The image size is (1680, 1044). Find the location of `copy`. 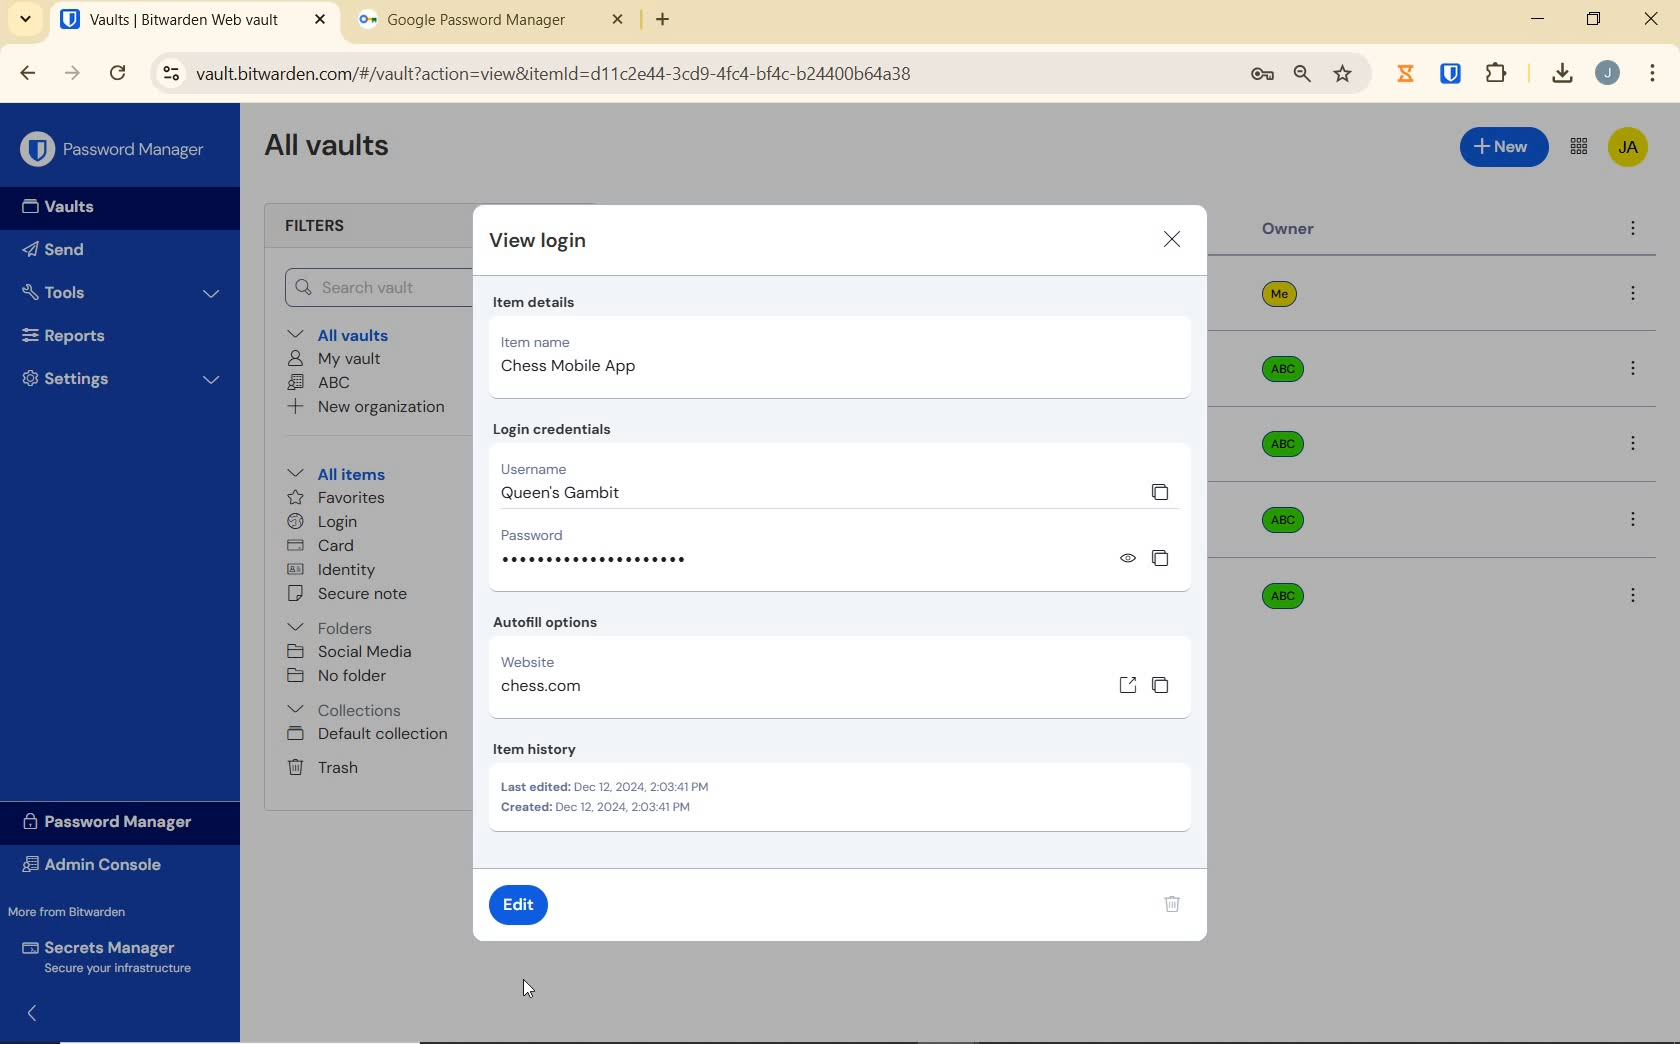

copy is located at coordinates (1160, 556).